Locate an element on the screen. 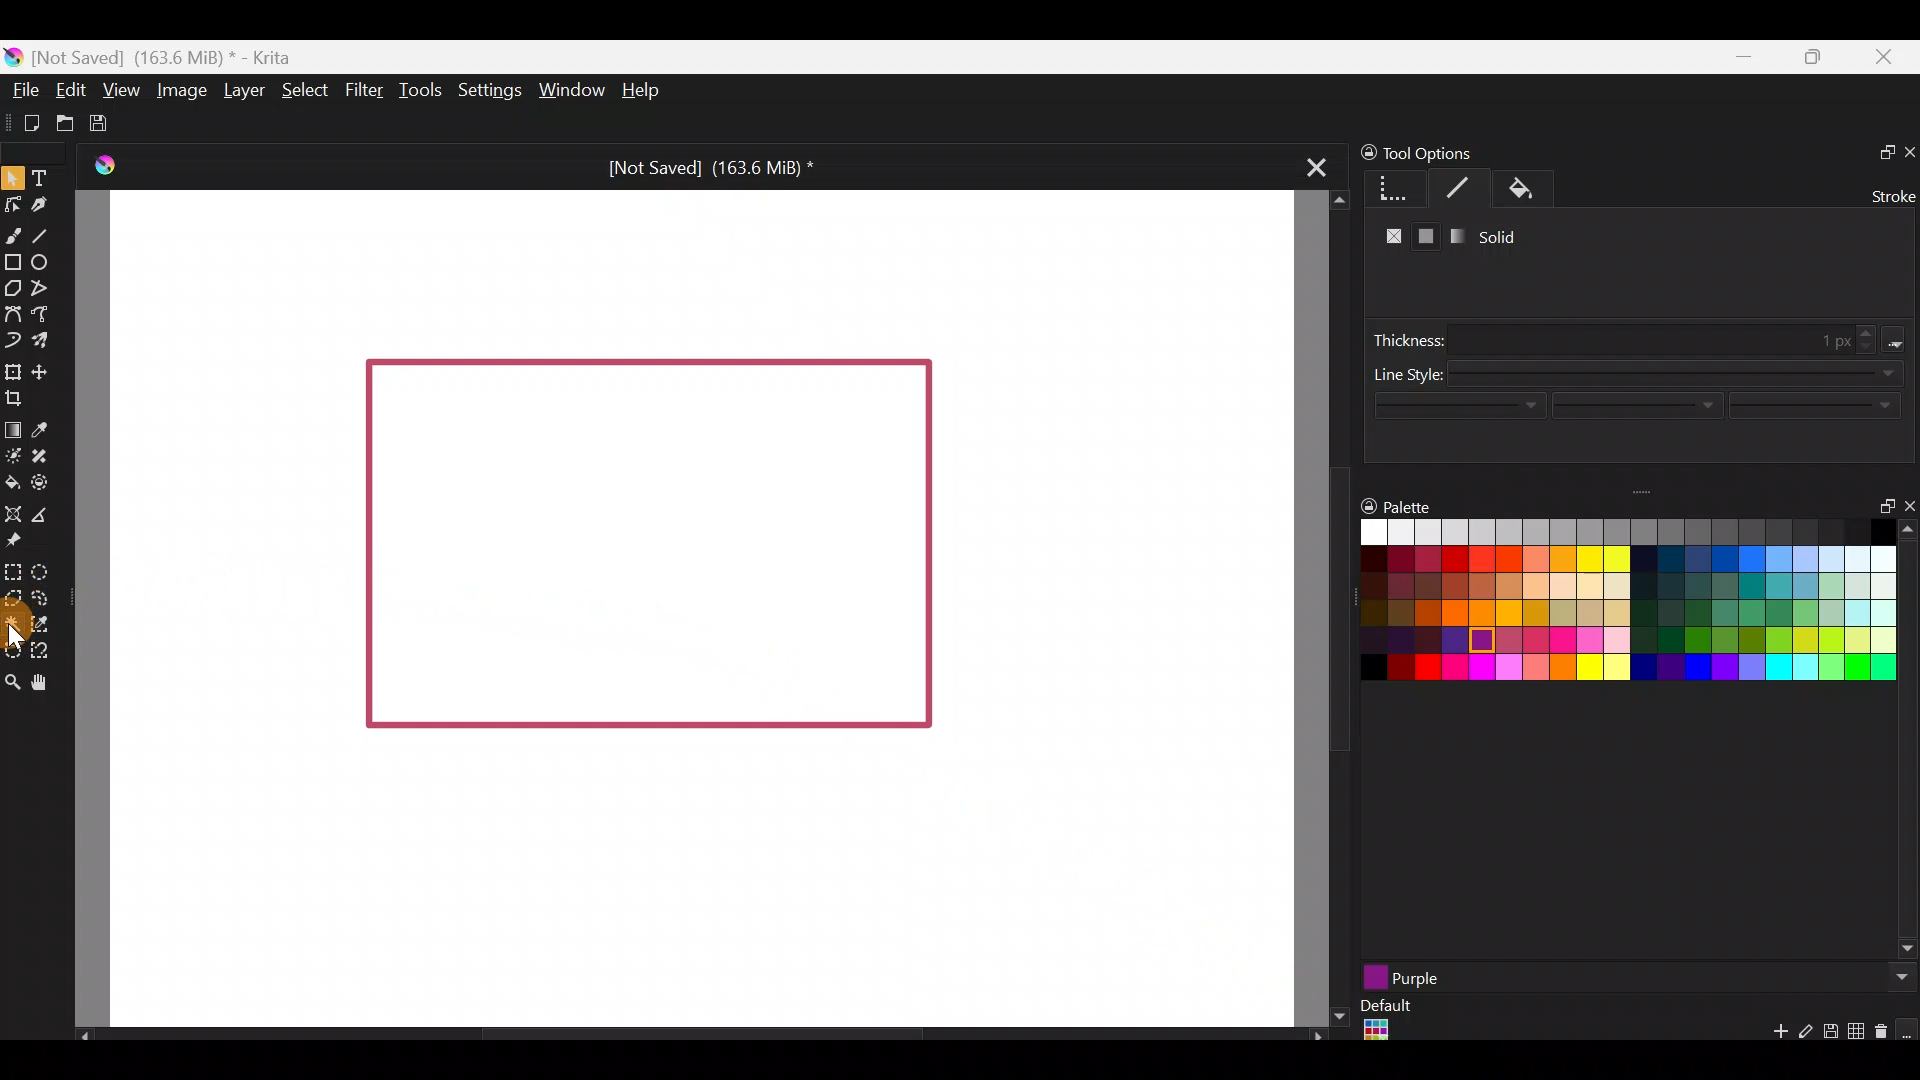 This screenshot has height=1080, width=1920. Krita Logo is located at coordinates (105, 164).